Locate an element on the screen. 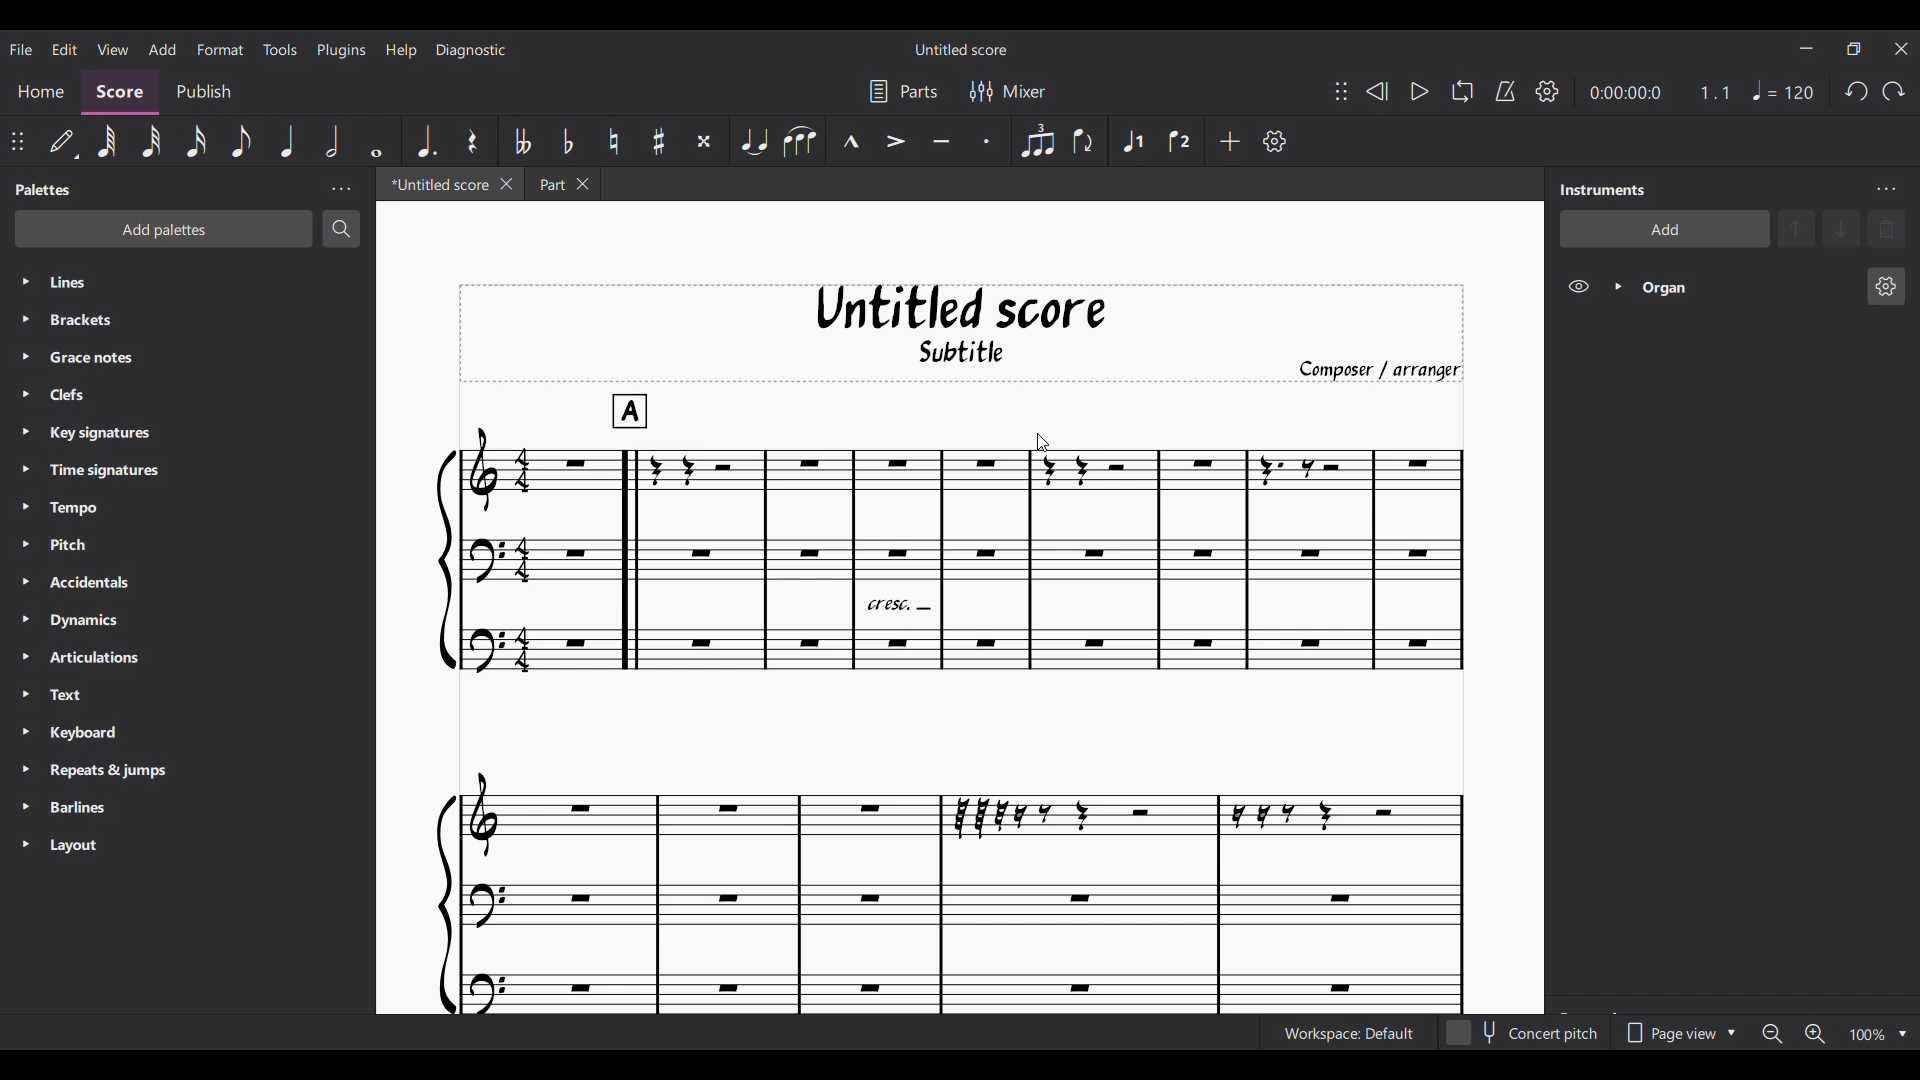 Image resolution: width=1920 pixels, height=1080 pixels. Toggle sharp is located at coordinates (659, 142).